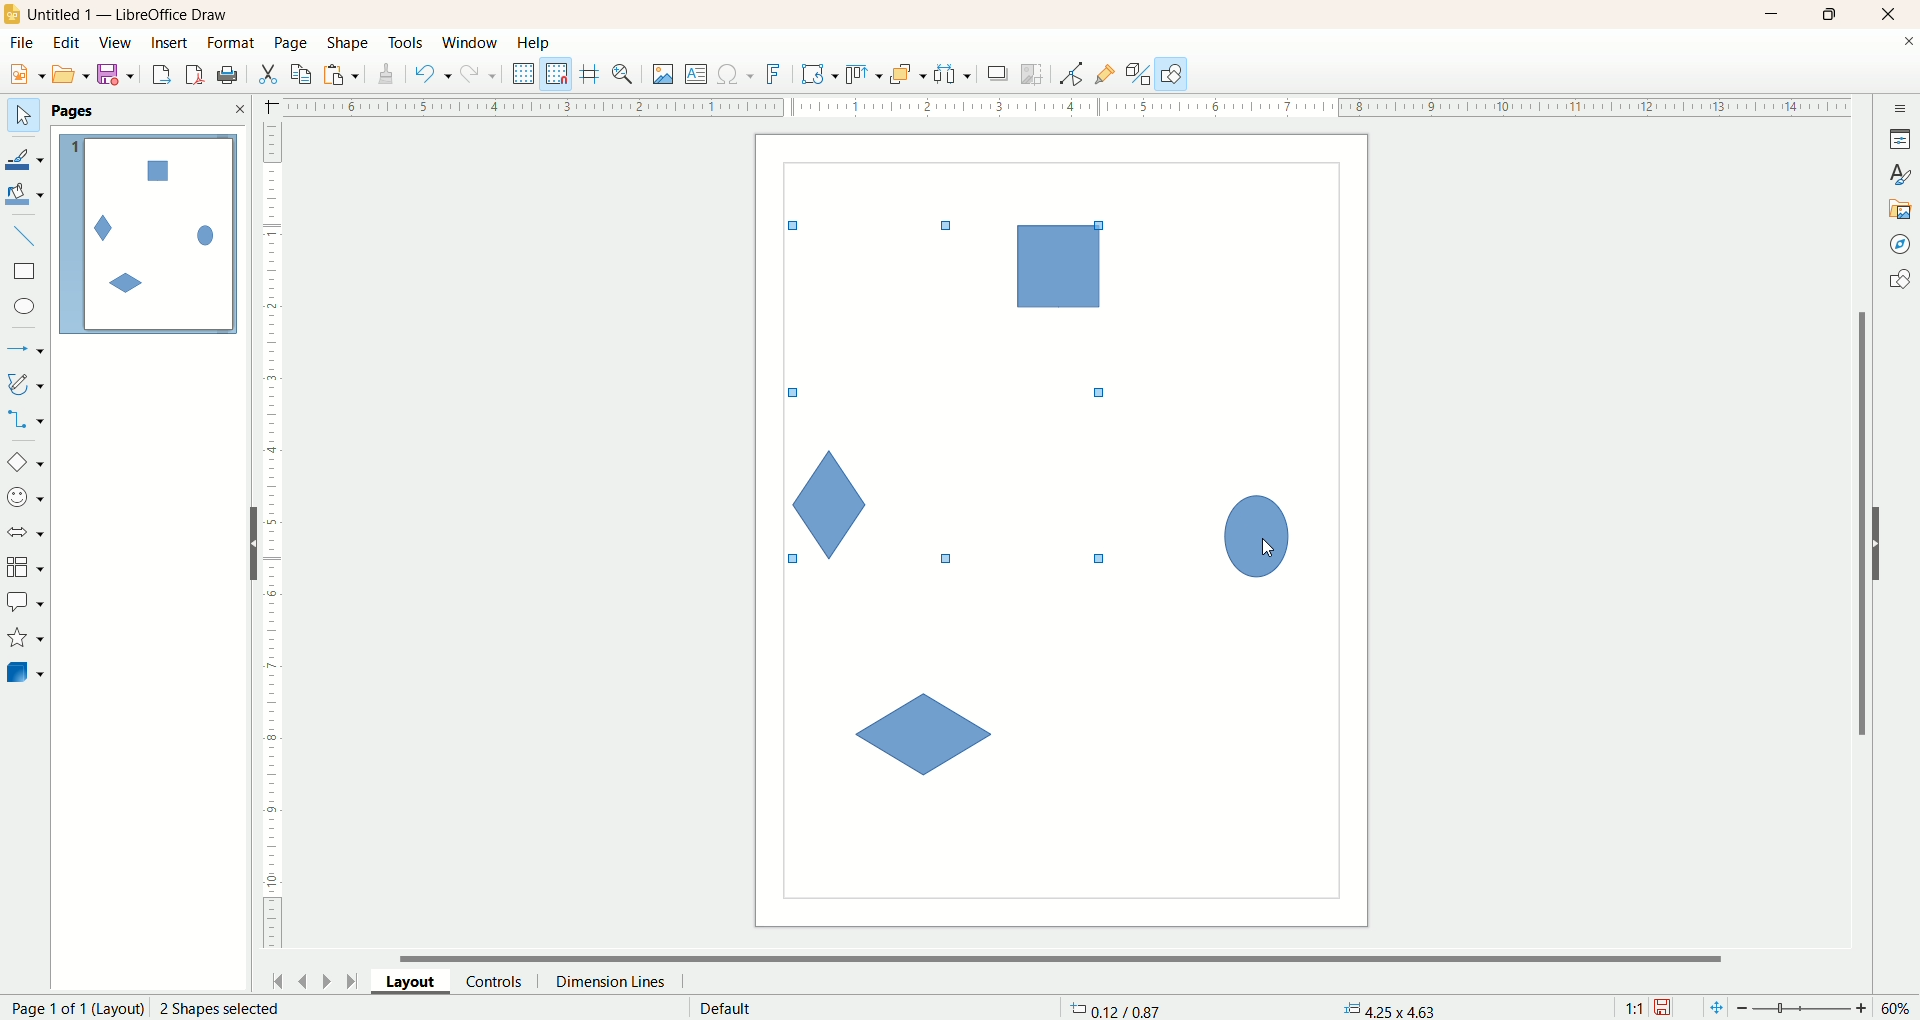 This screenshot has height=1020, width=1920. Describe the element at coordinates (931, 733) in the screenshot. I see `unselected shape` at that location.